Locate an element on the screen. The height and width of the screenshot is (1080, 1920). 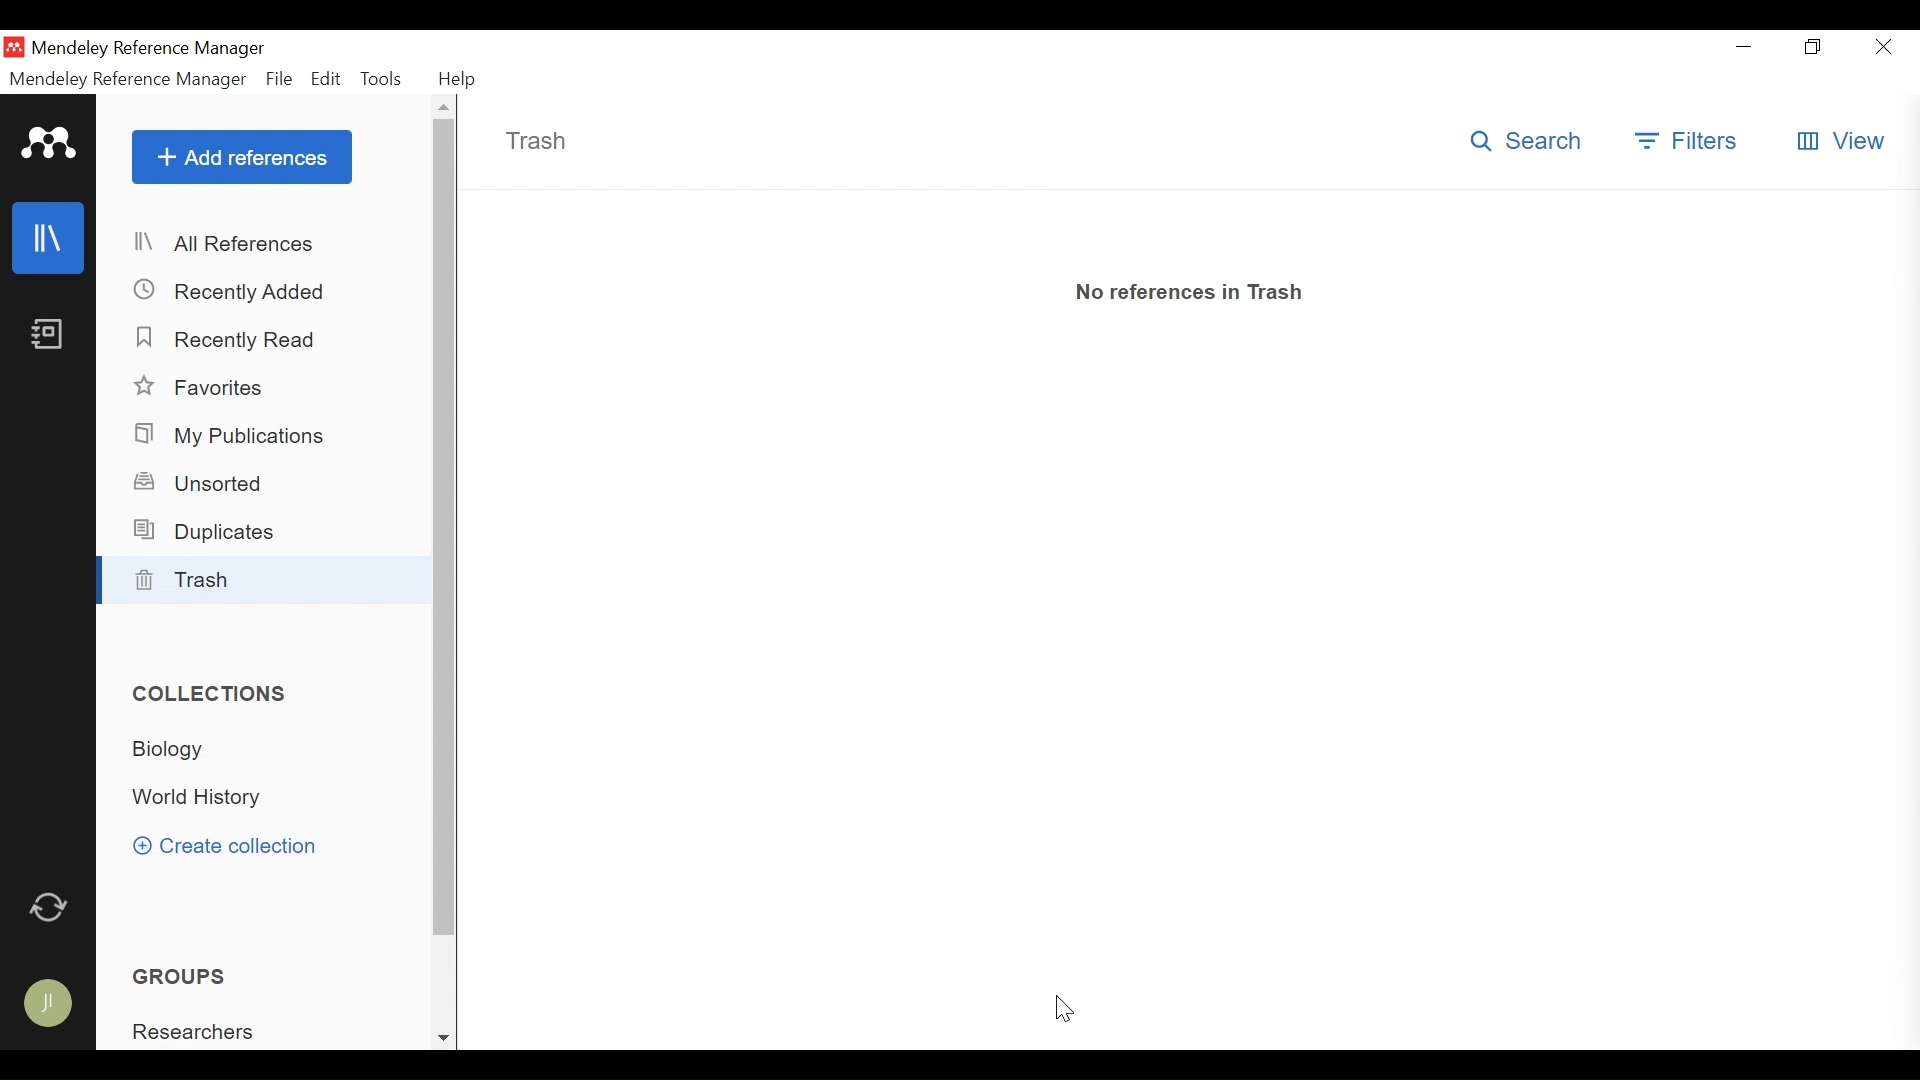
Tools is located at coordinates (382, 79).